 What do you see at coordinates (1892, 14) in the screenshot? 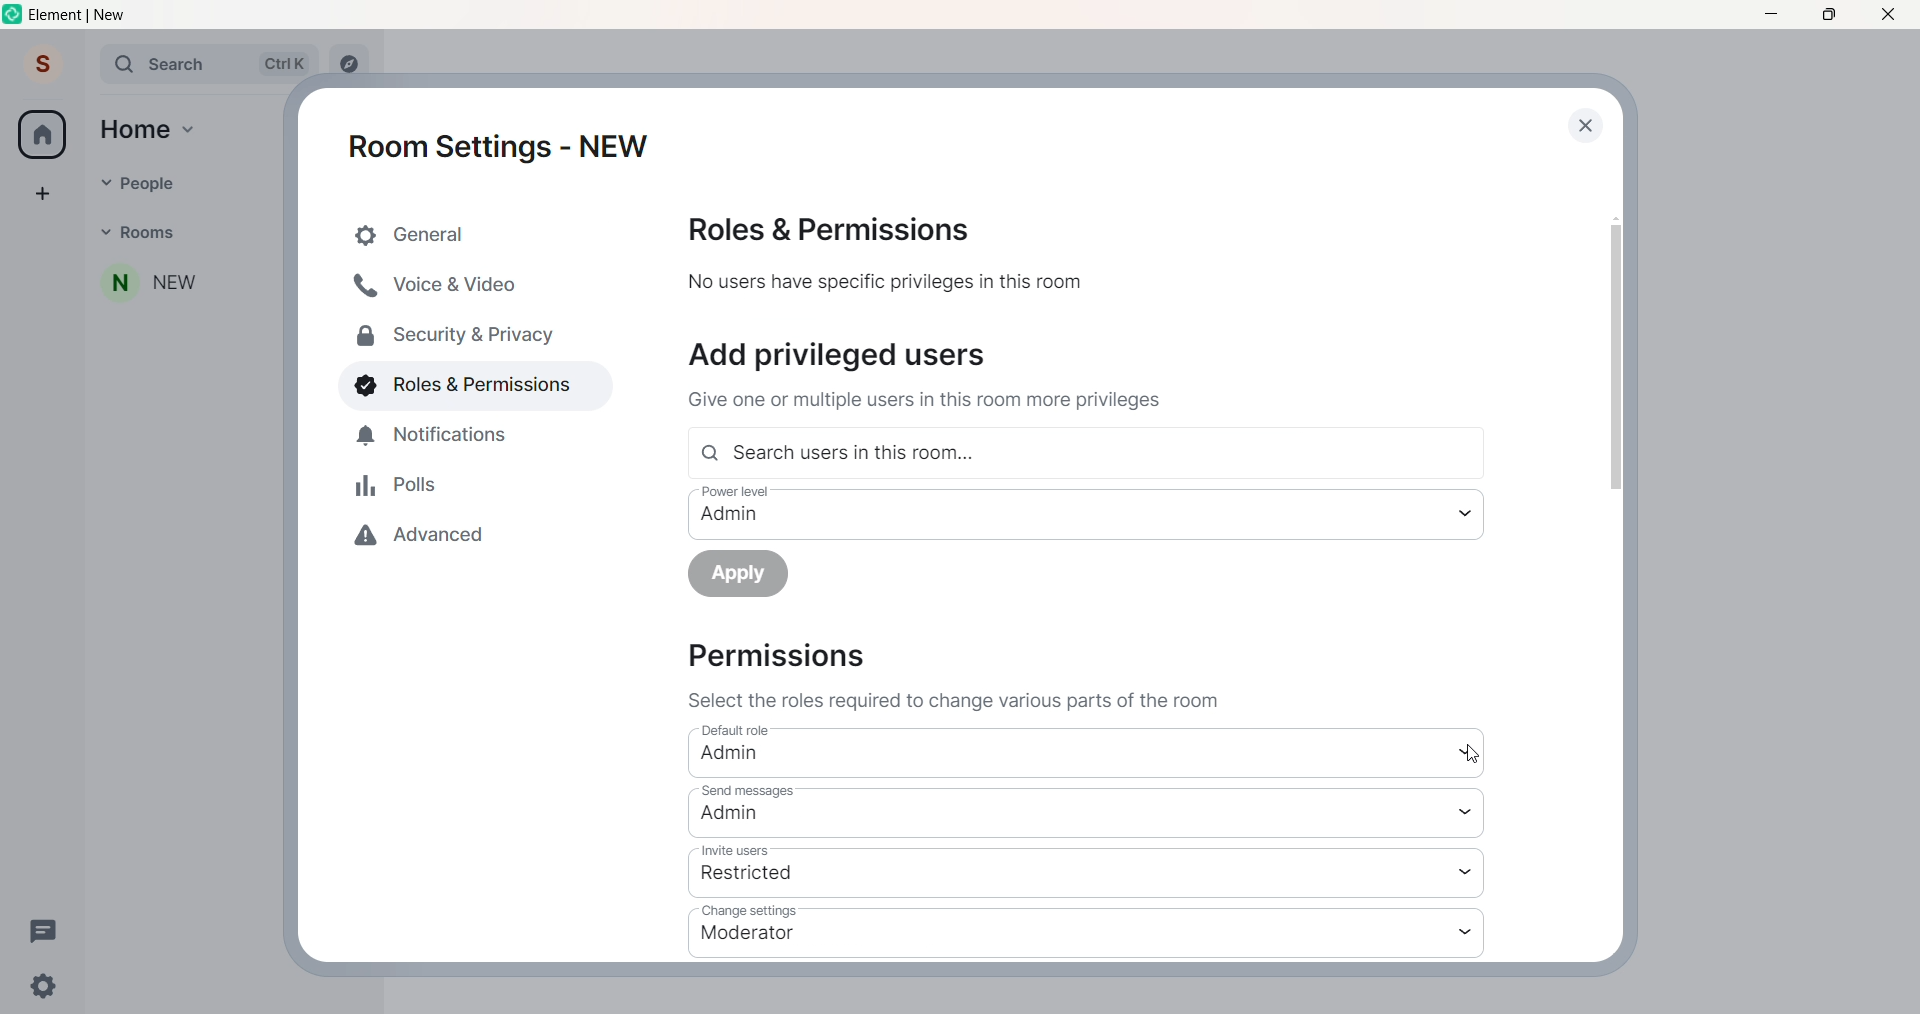
I see `close` at bounding box center [1892, 14].